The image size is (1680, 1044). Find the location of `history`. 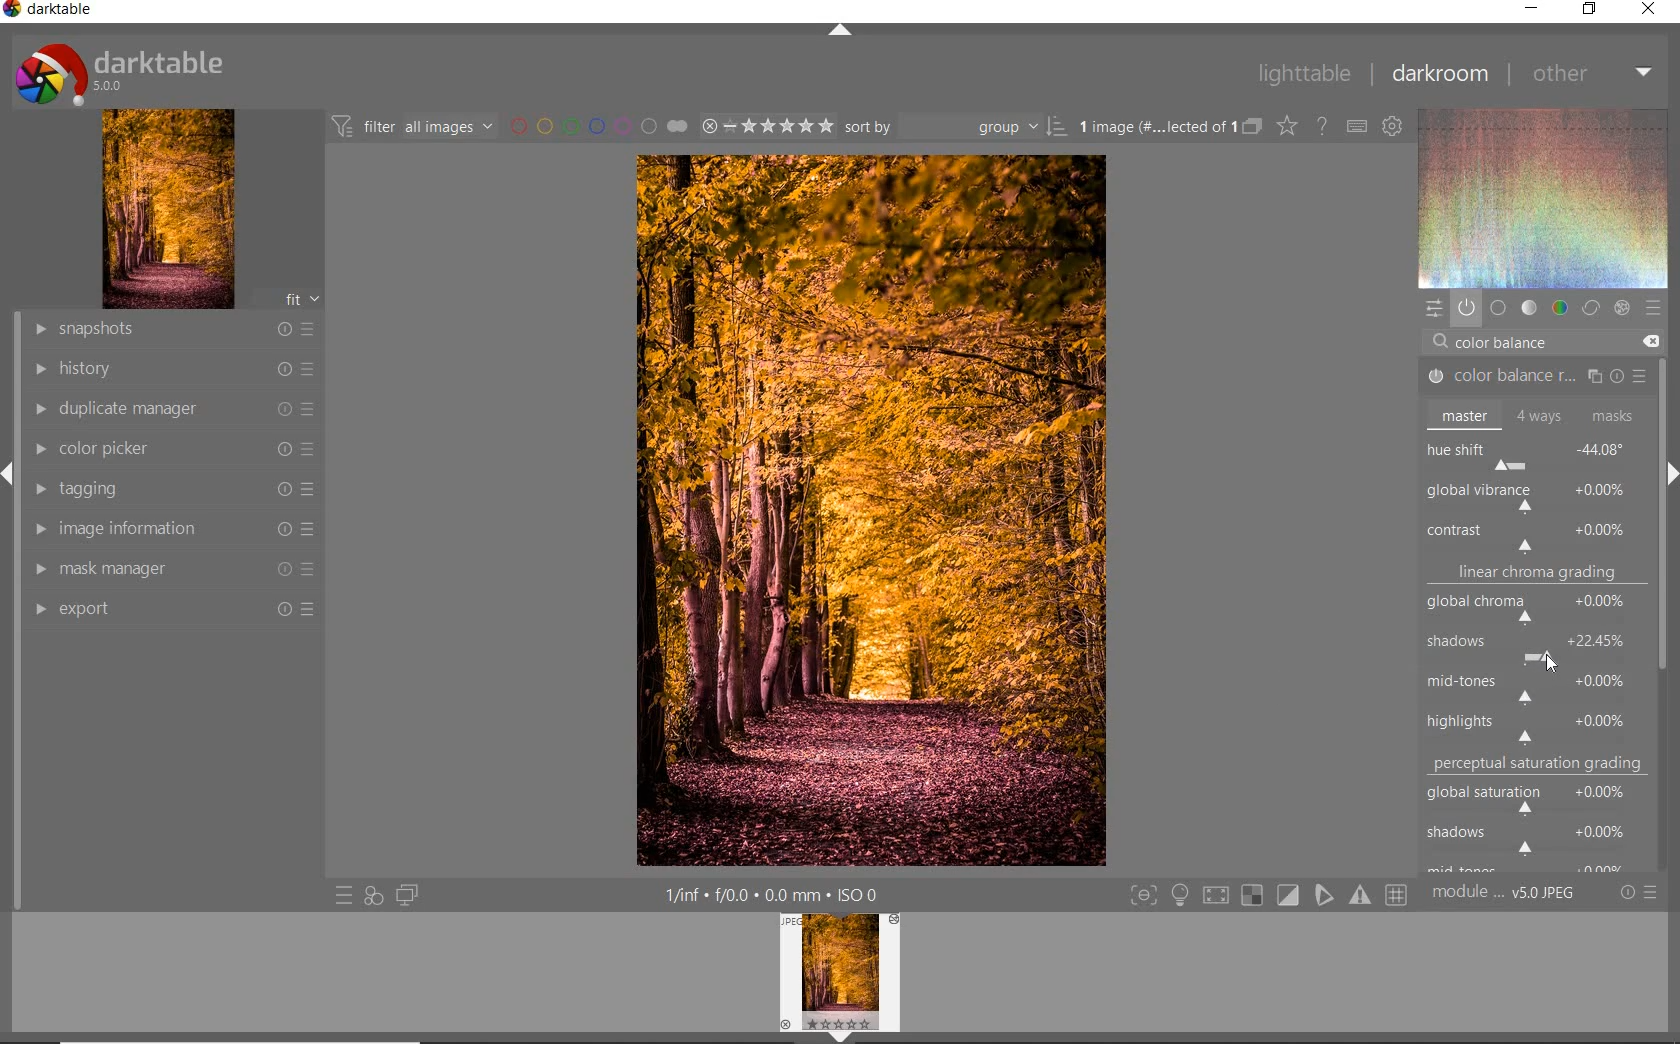

history is located at coordinates (173, 367).